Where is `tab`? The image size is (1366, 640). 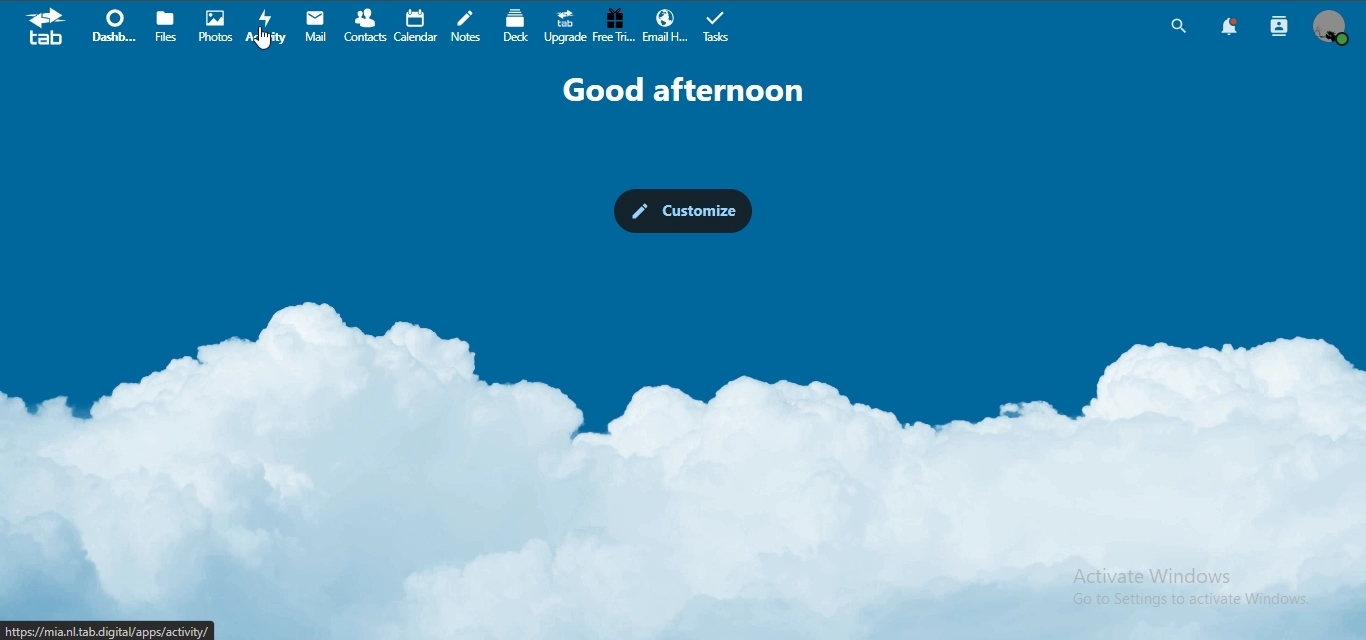 tab is located at coordinates (45, 27).